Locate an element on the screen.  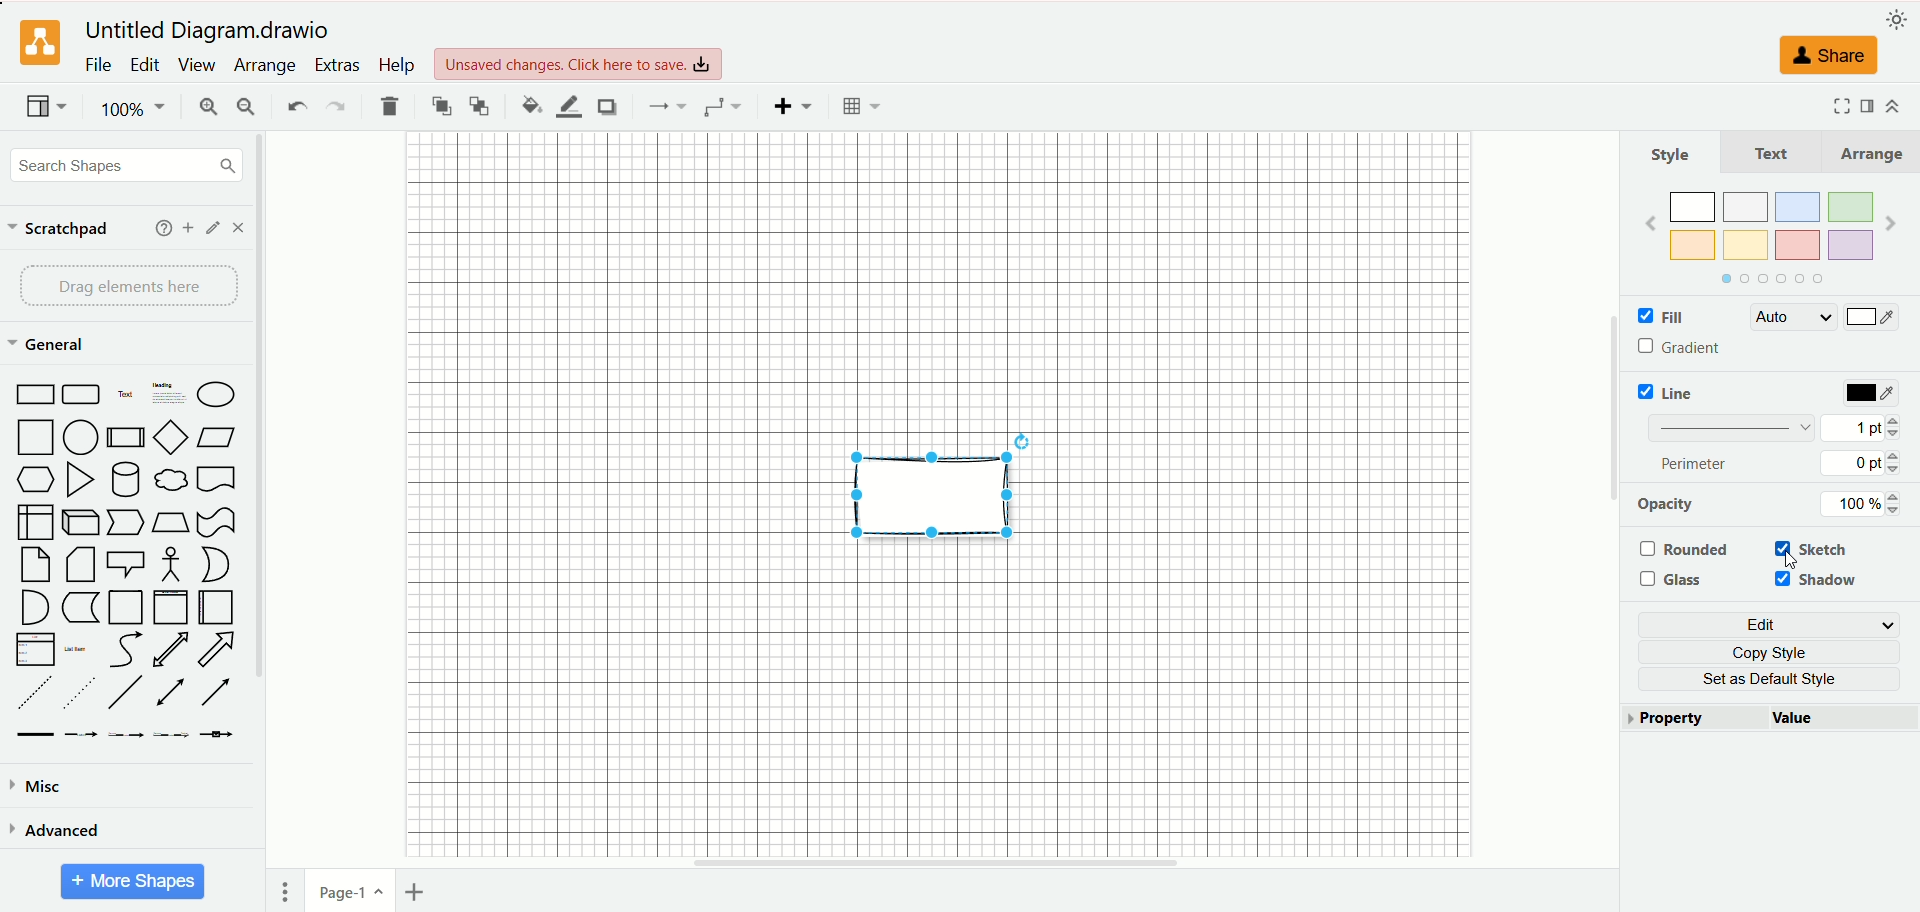
1 pt is located at coordinates (1861, 426).